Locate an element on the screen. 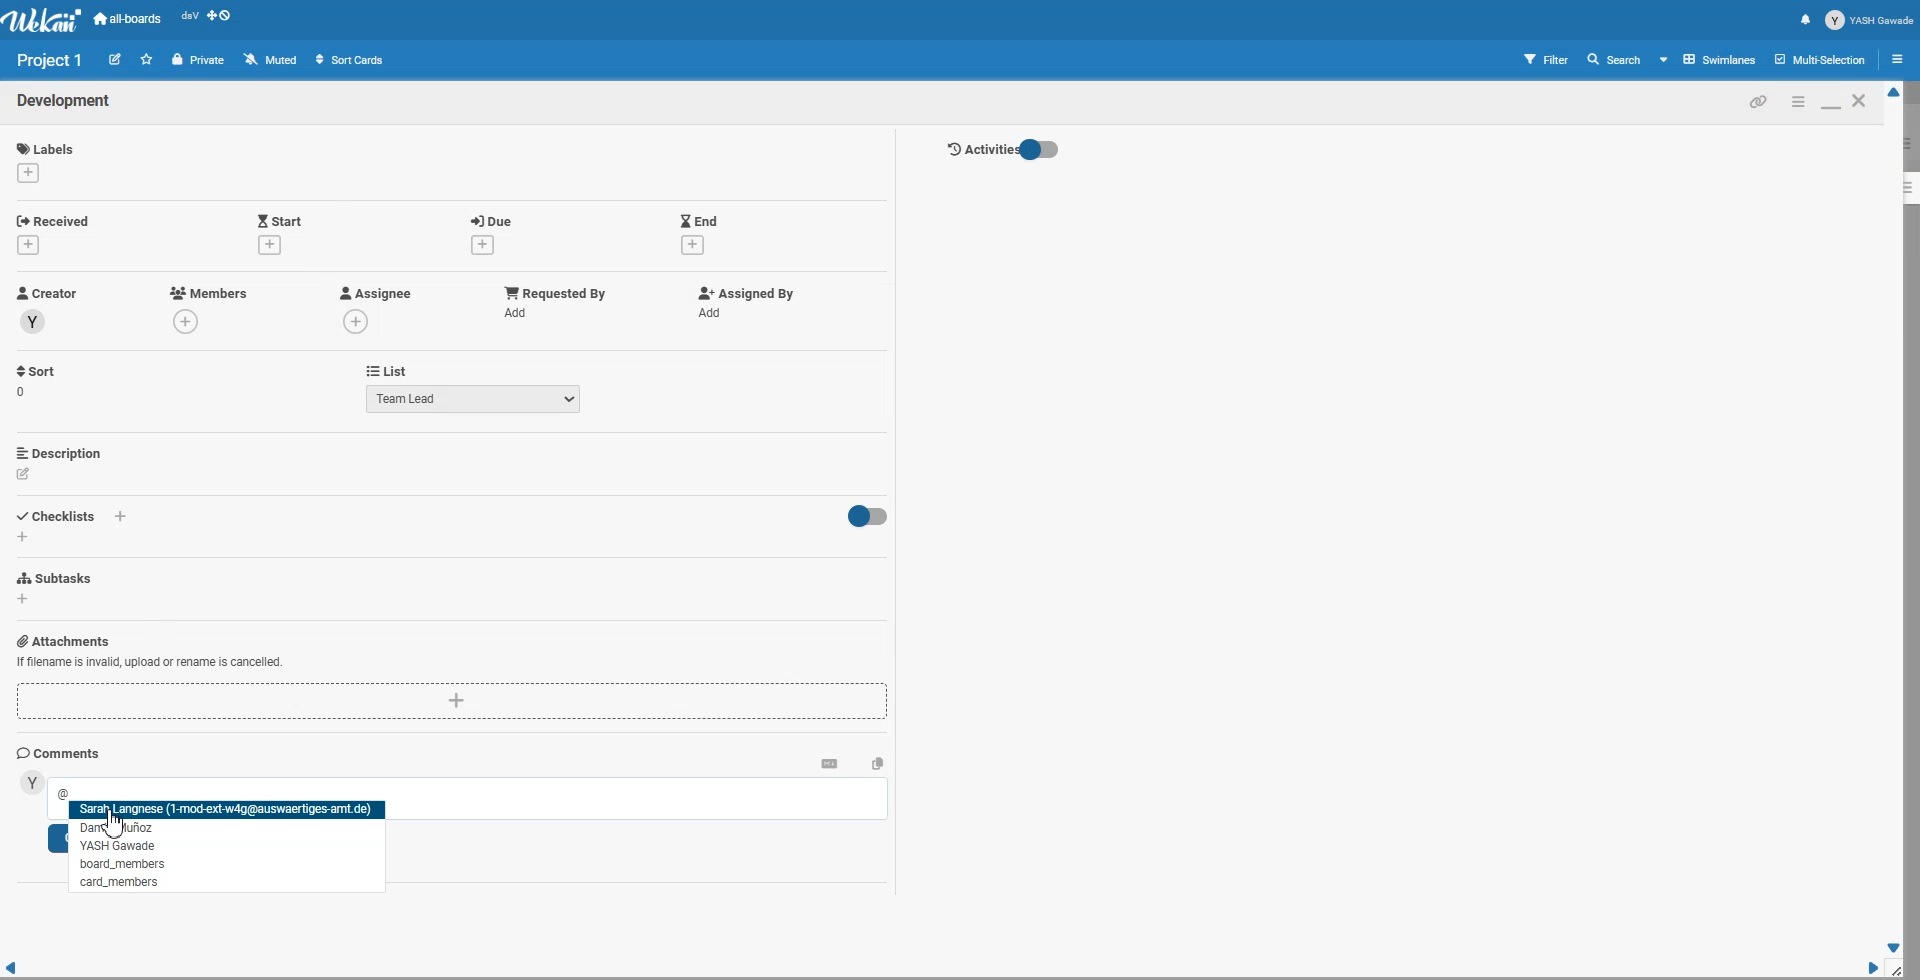  Add Due date is located at coordinates (494, 218).